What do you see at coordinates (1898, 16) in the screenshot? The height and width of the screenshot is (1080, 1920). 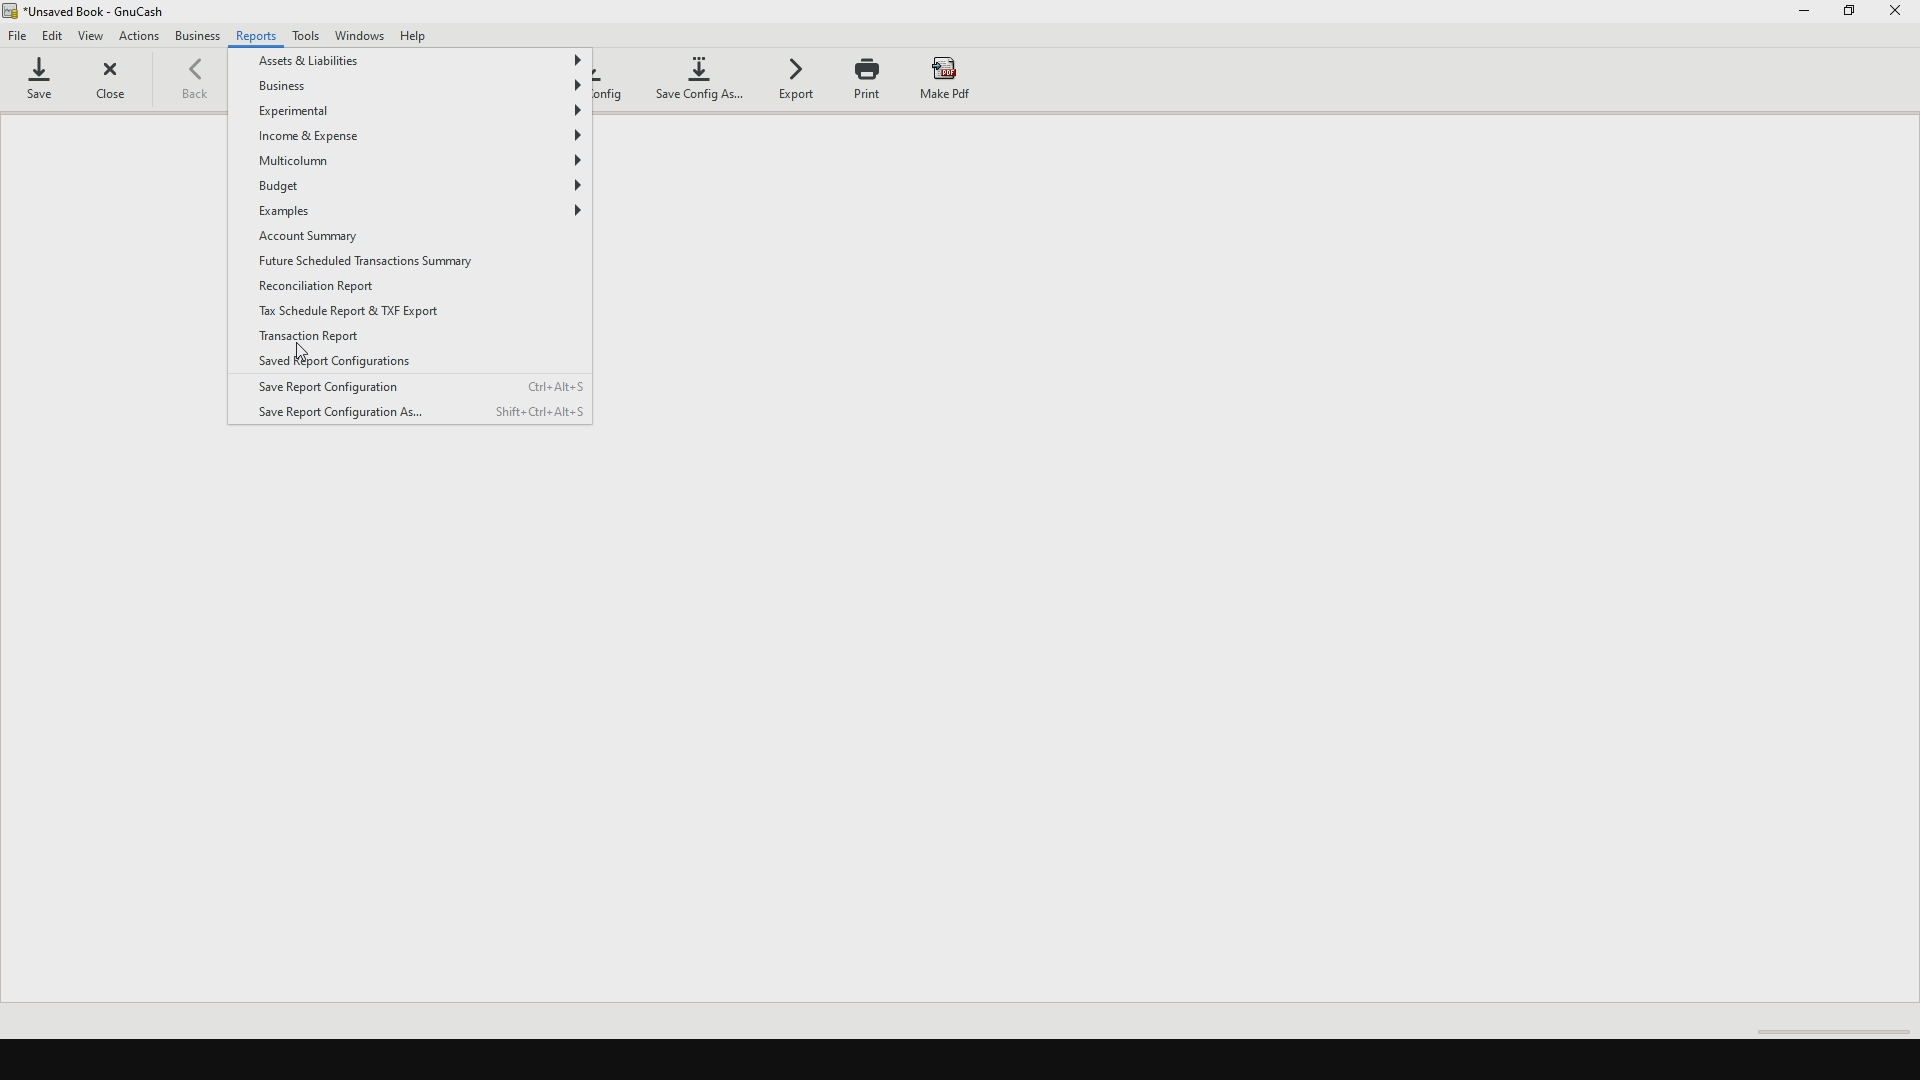 I see `close` at bounding box center [1898, 16].